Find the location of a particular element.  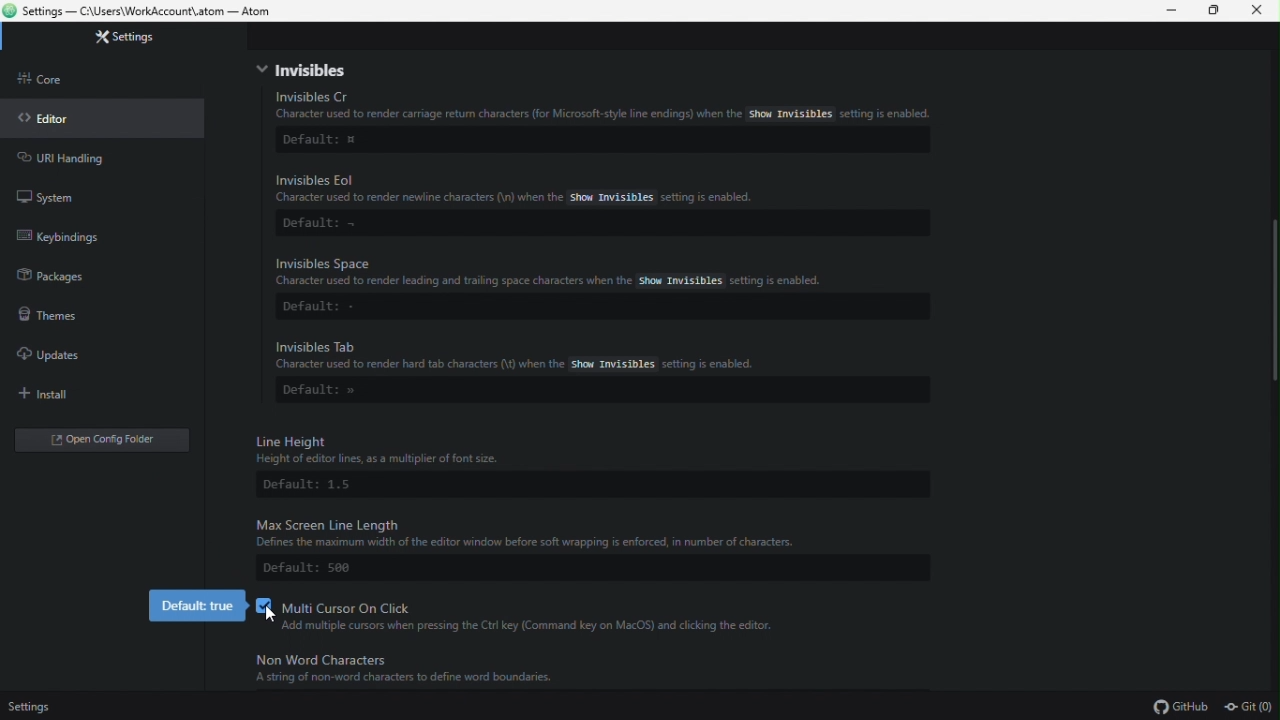

Setting is located at coordinates (147, 39).